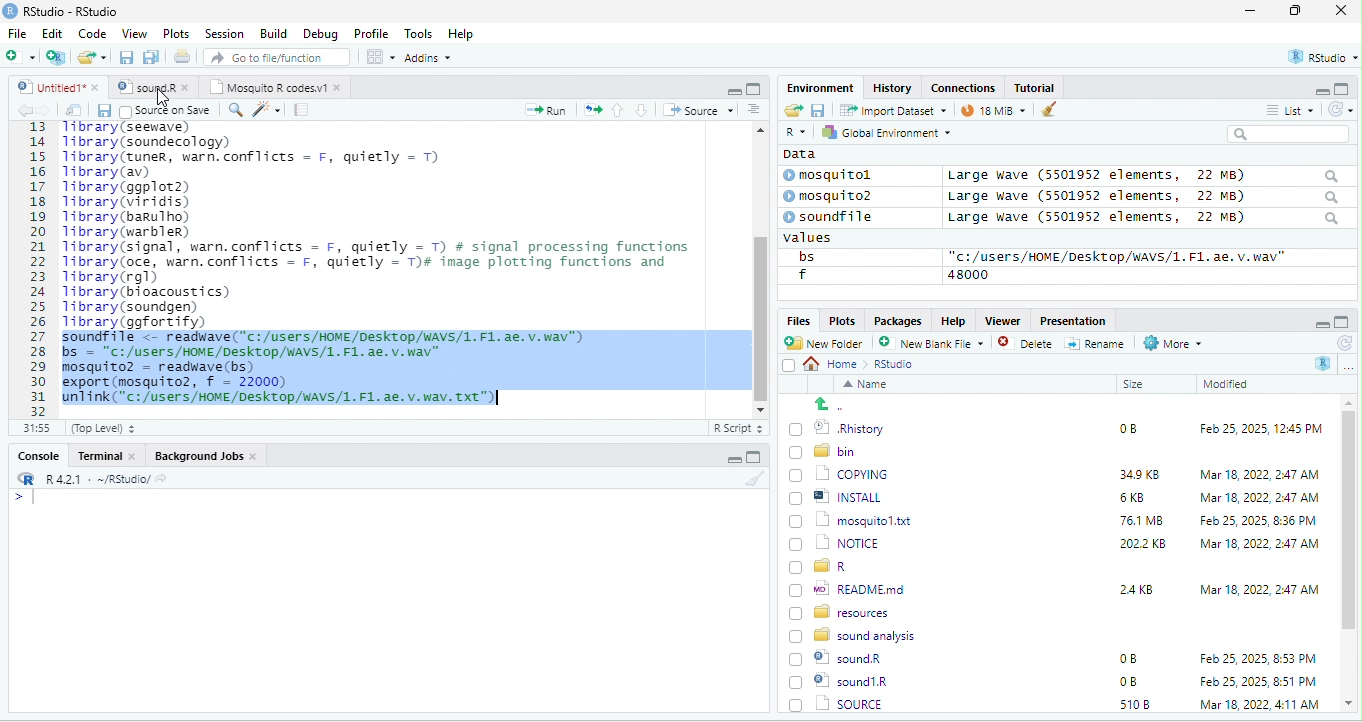  What do you see at coordinates (1133, 498) in the screenshot?
I see `6KB` at bounding box center [1133, 498].